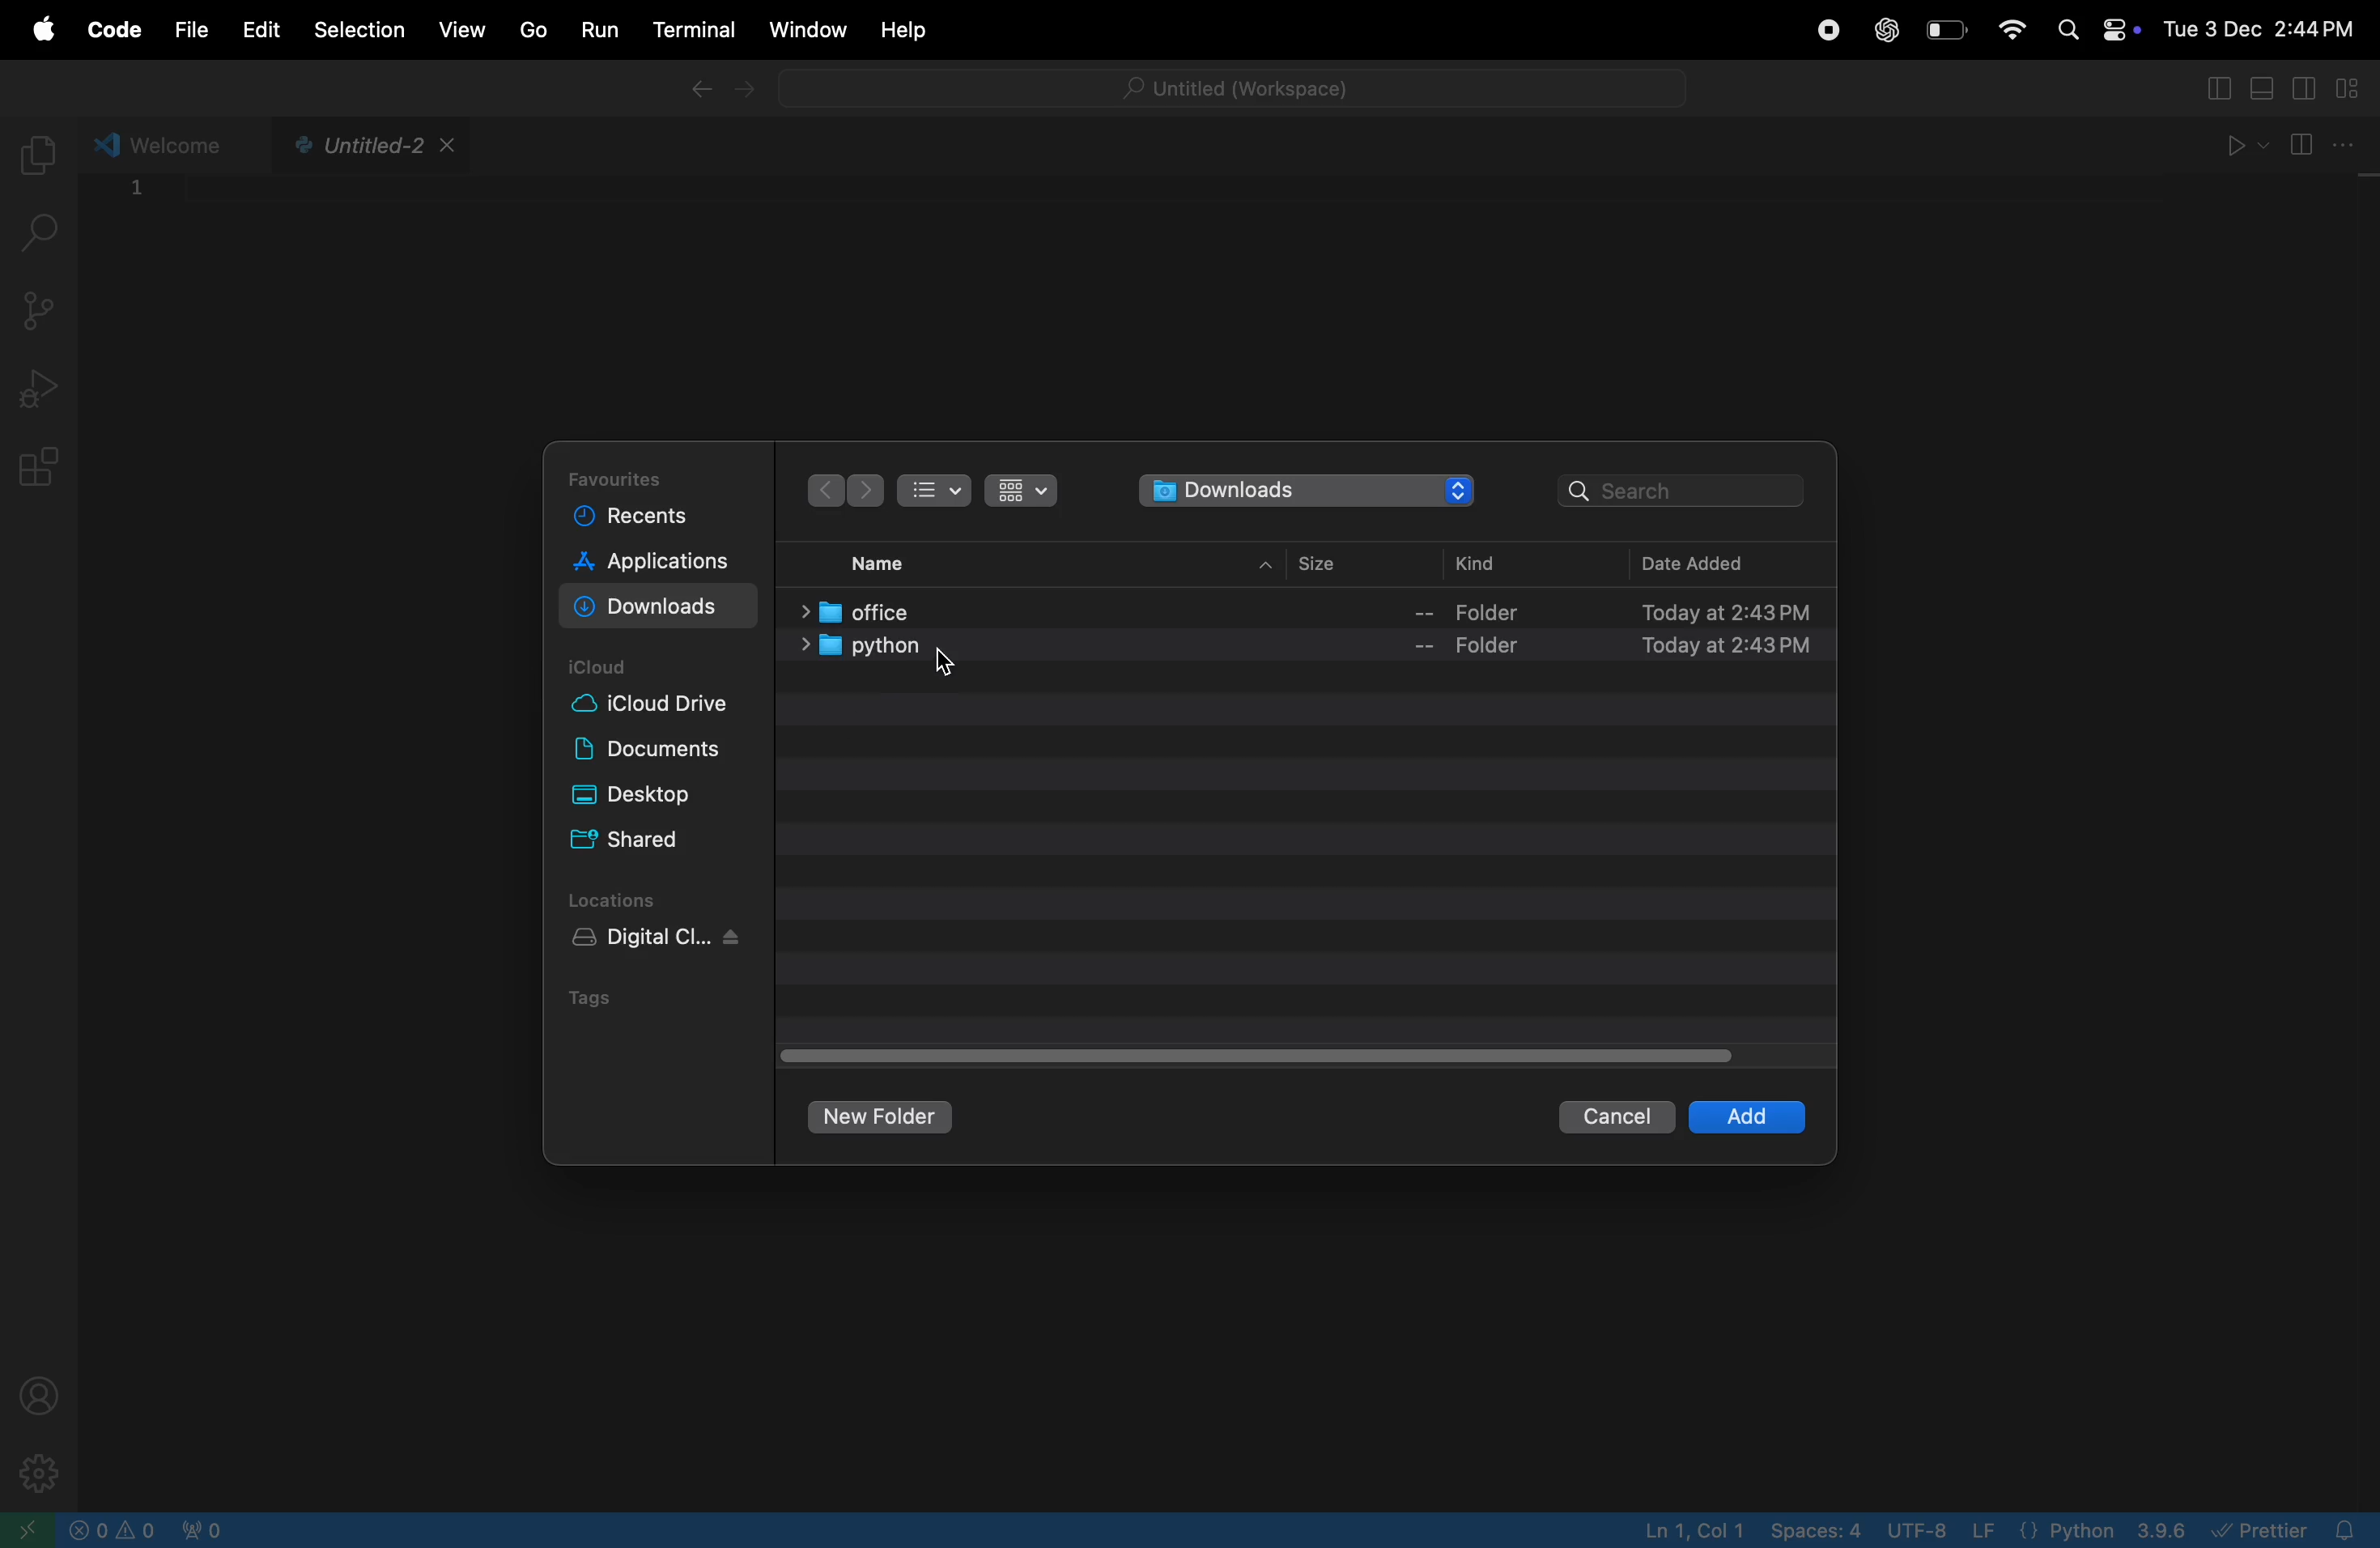 This screenshot has width=2380, height=1548. What do you see at coordinates (612, 666) in the screenshot?
I see `i cloud` at bounding box center [612, 666].